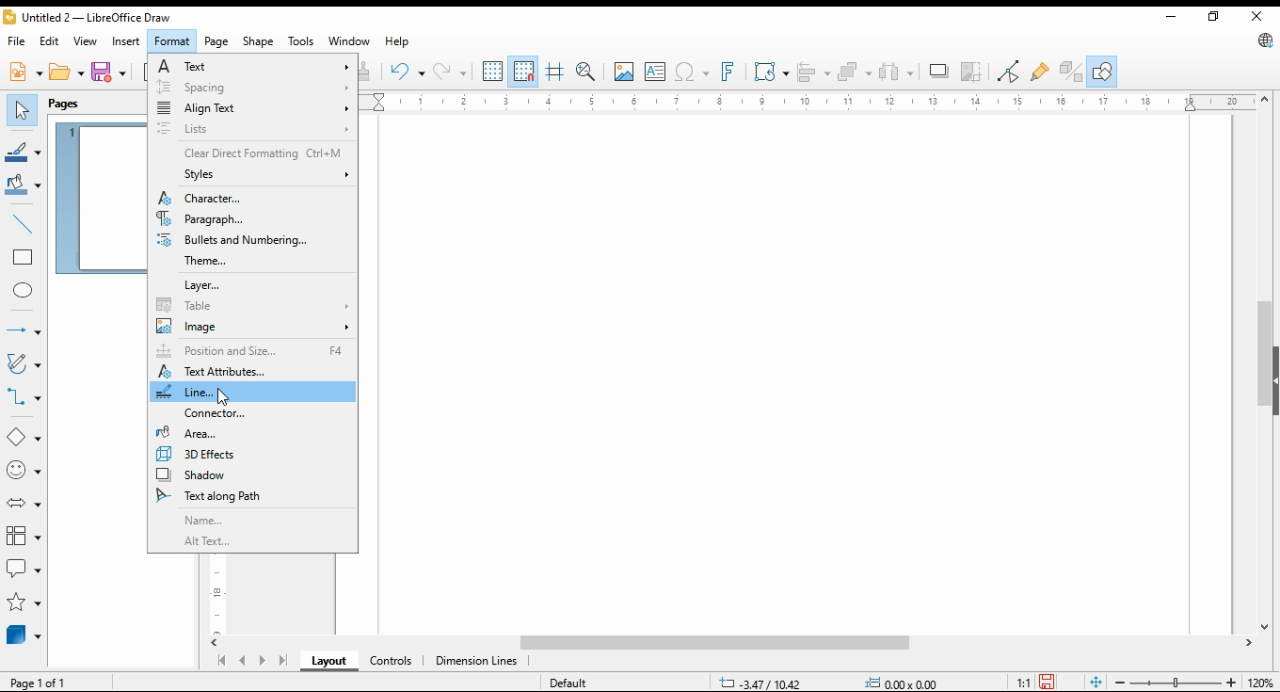 This screenshot has height=692, width=1280. What do you see at coordinates (251, 175) in the screenshot?
I see `styles` at bounding box center [251, 175].